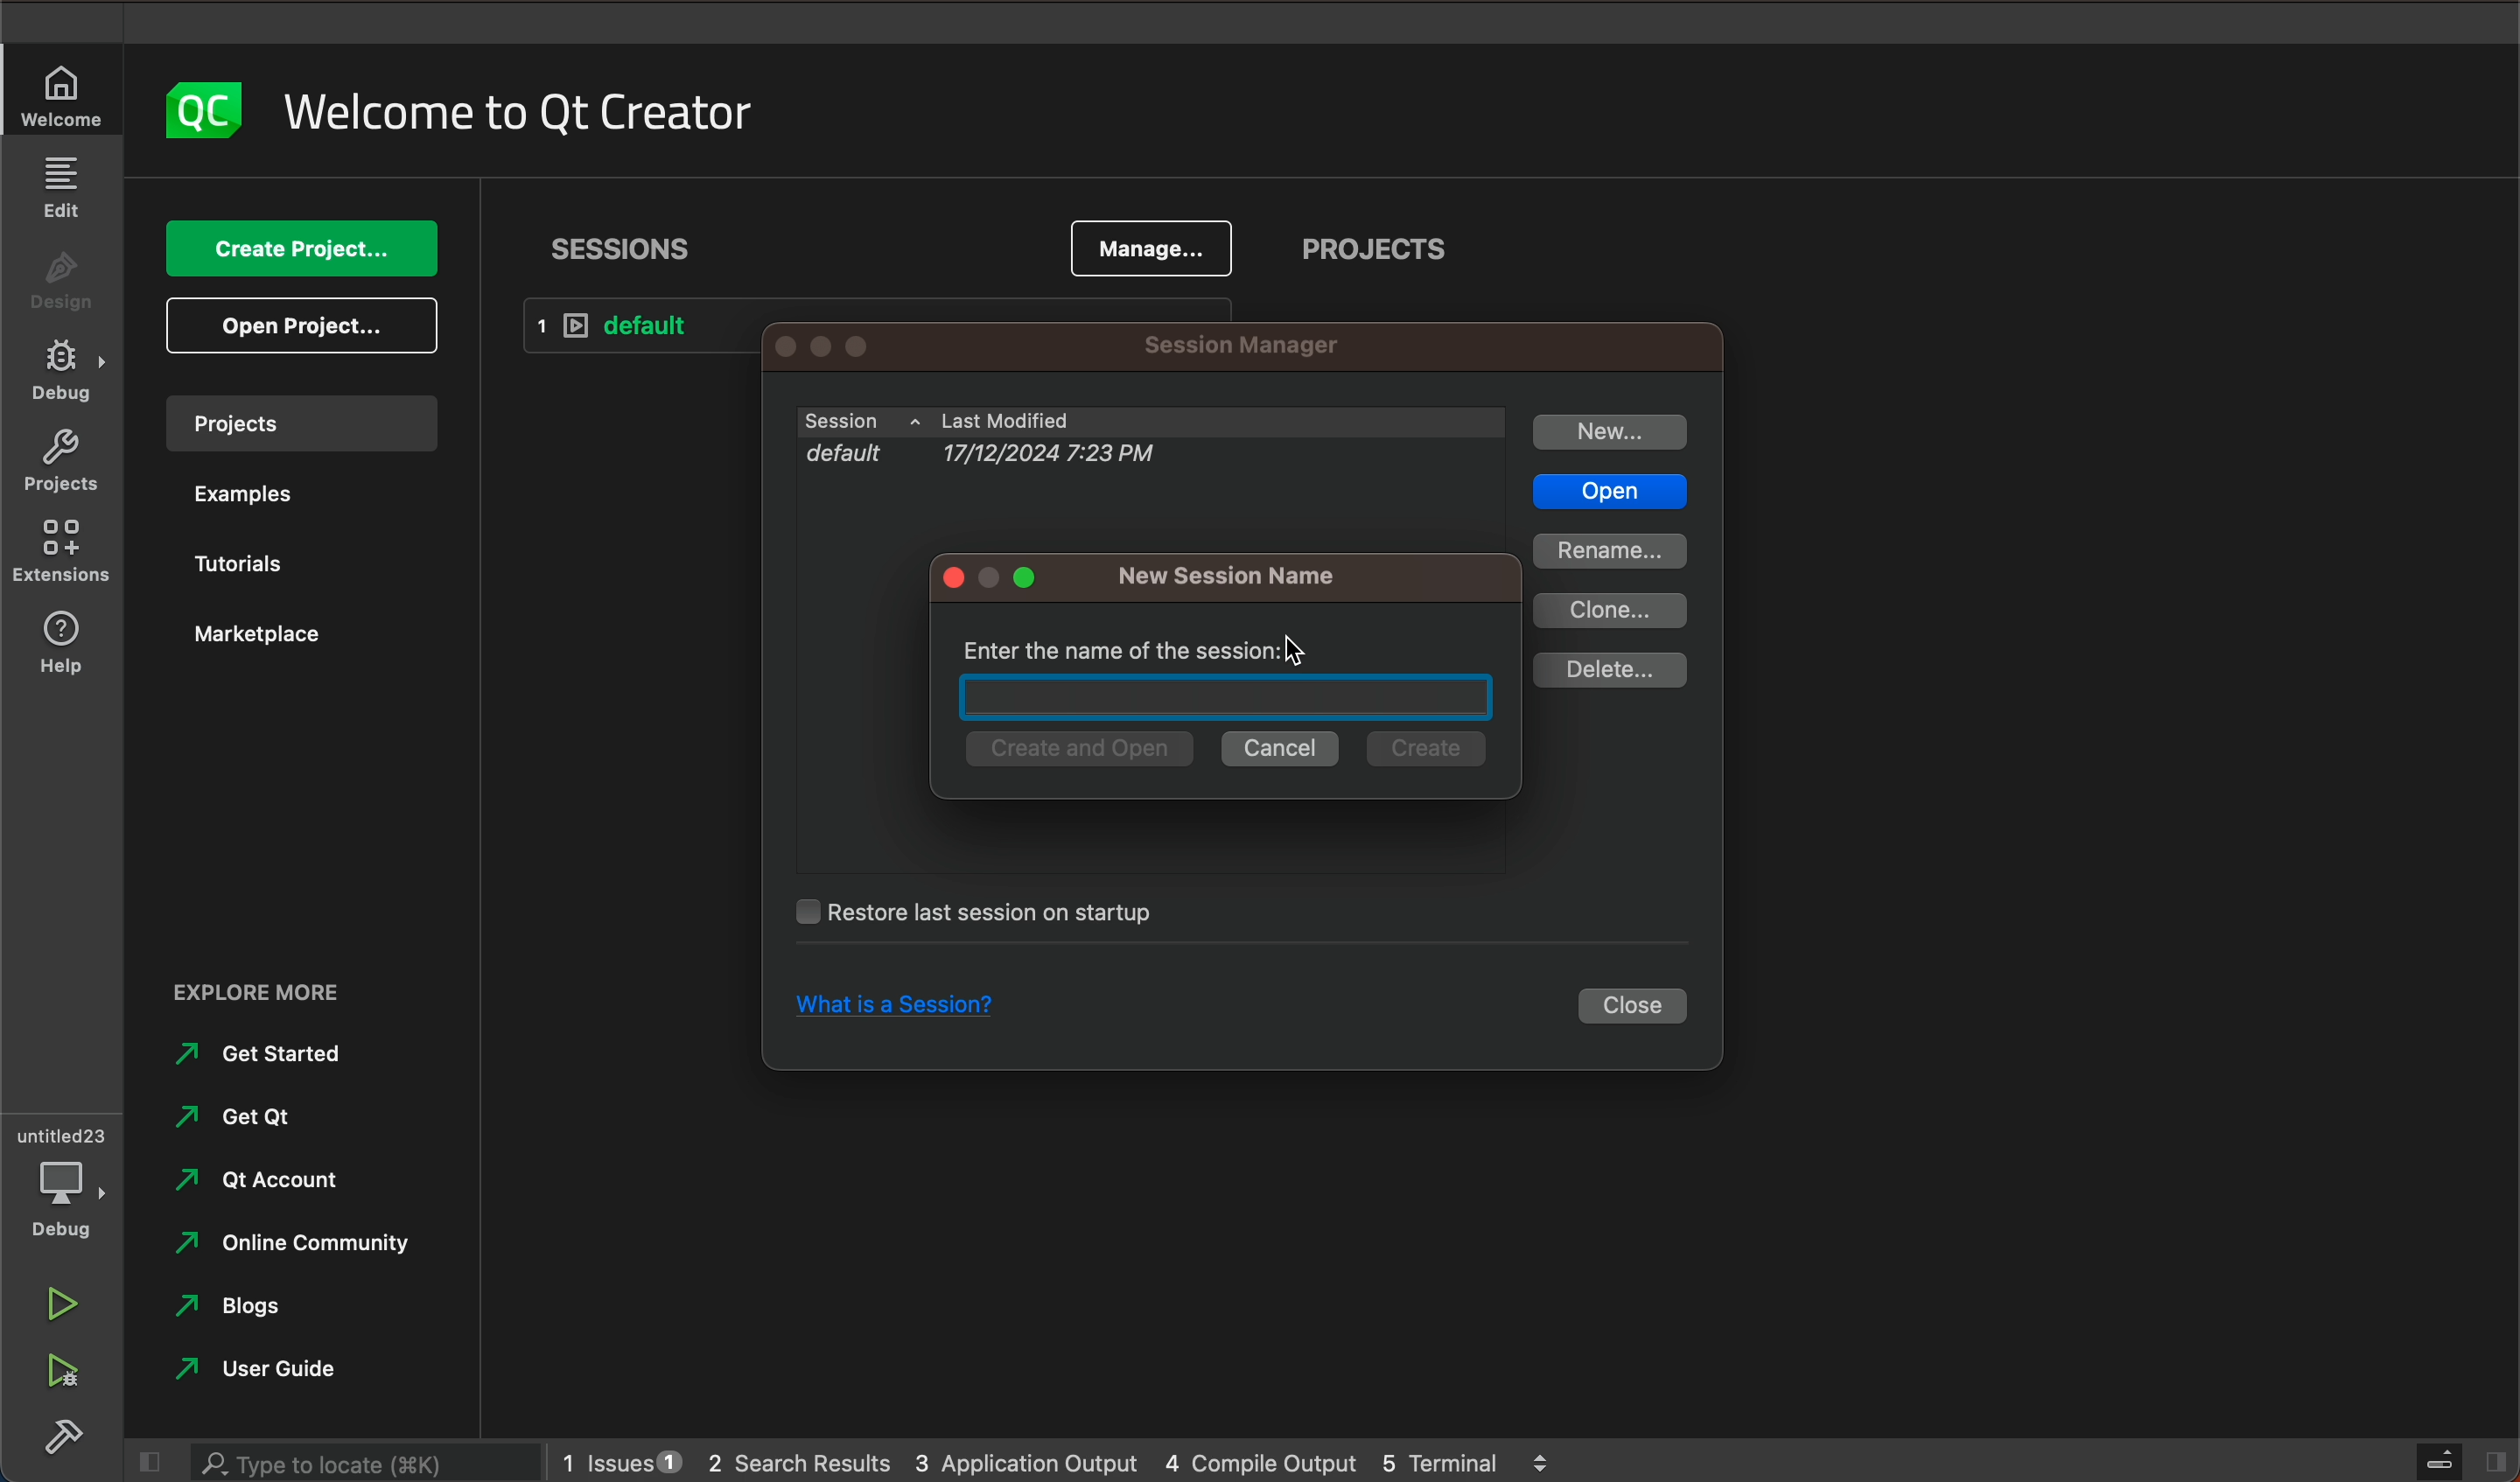  What do you see at coordinates (1075, 750) in the screenshot?
I see `create and open` at bounding box center [1075, 750].